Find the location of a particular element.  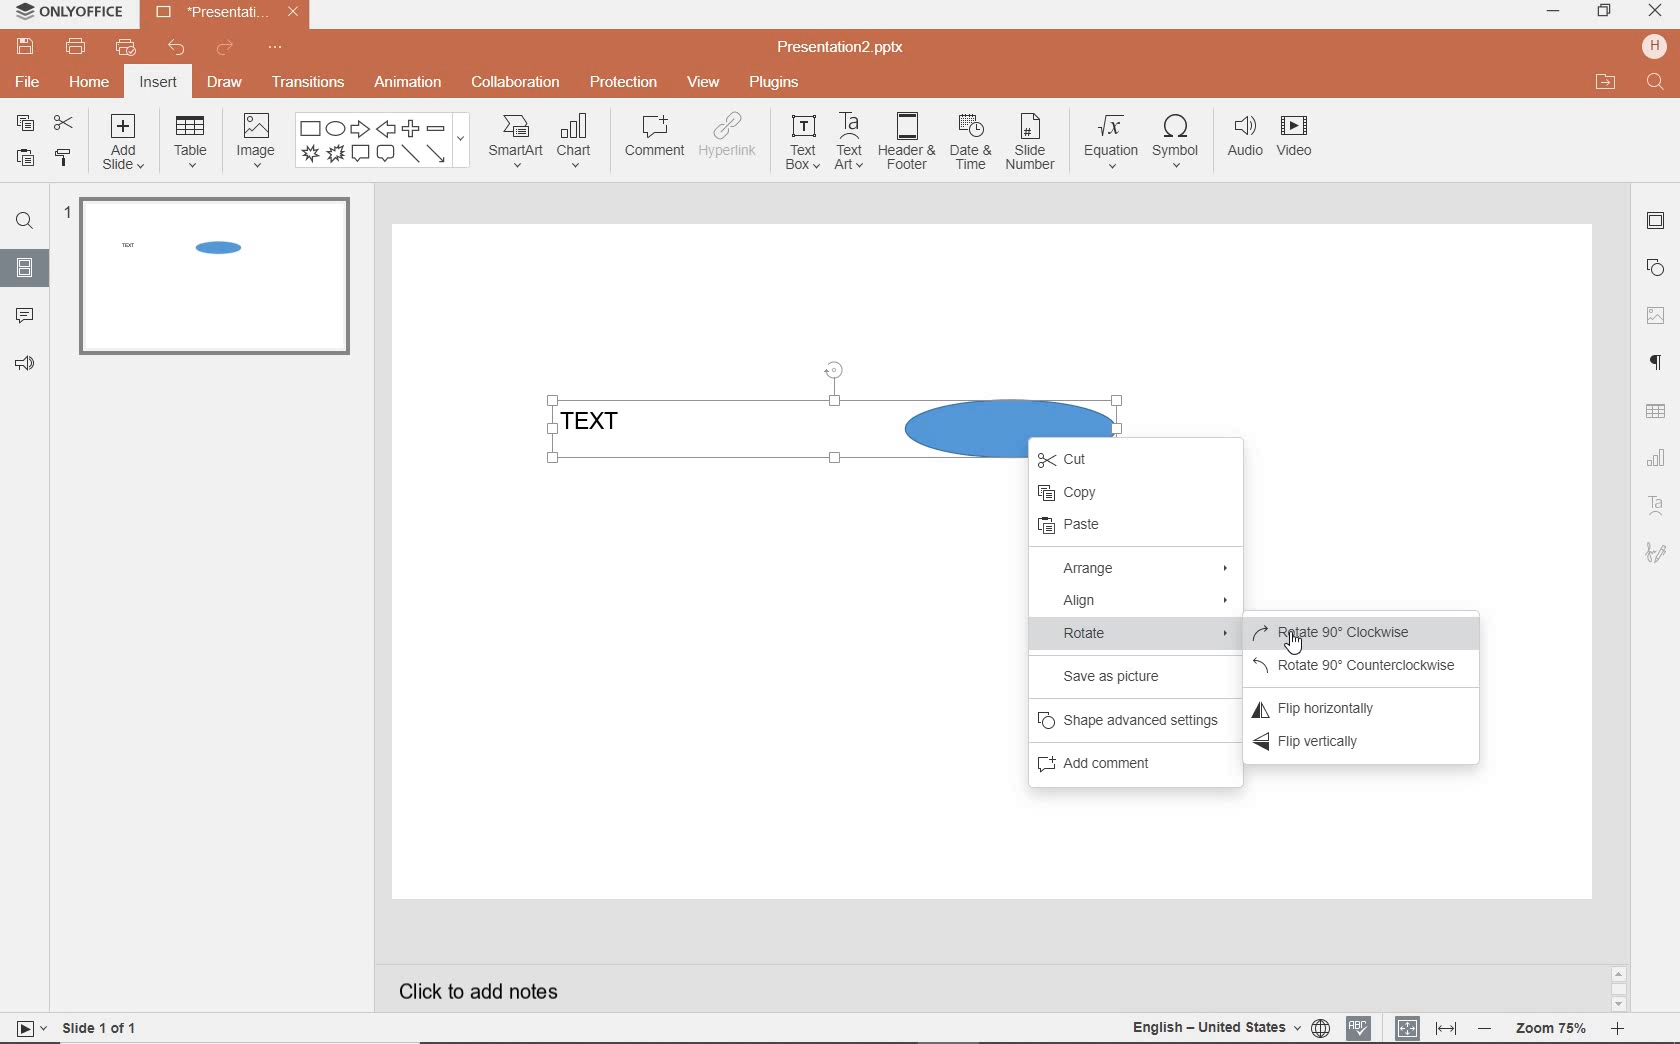

cut is located at coordinates (64, 125).